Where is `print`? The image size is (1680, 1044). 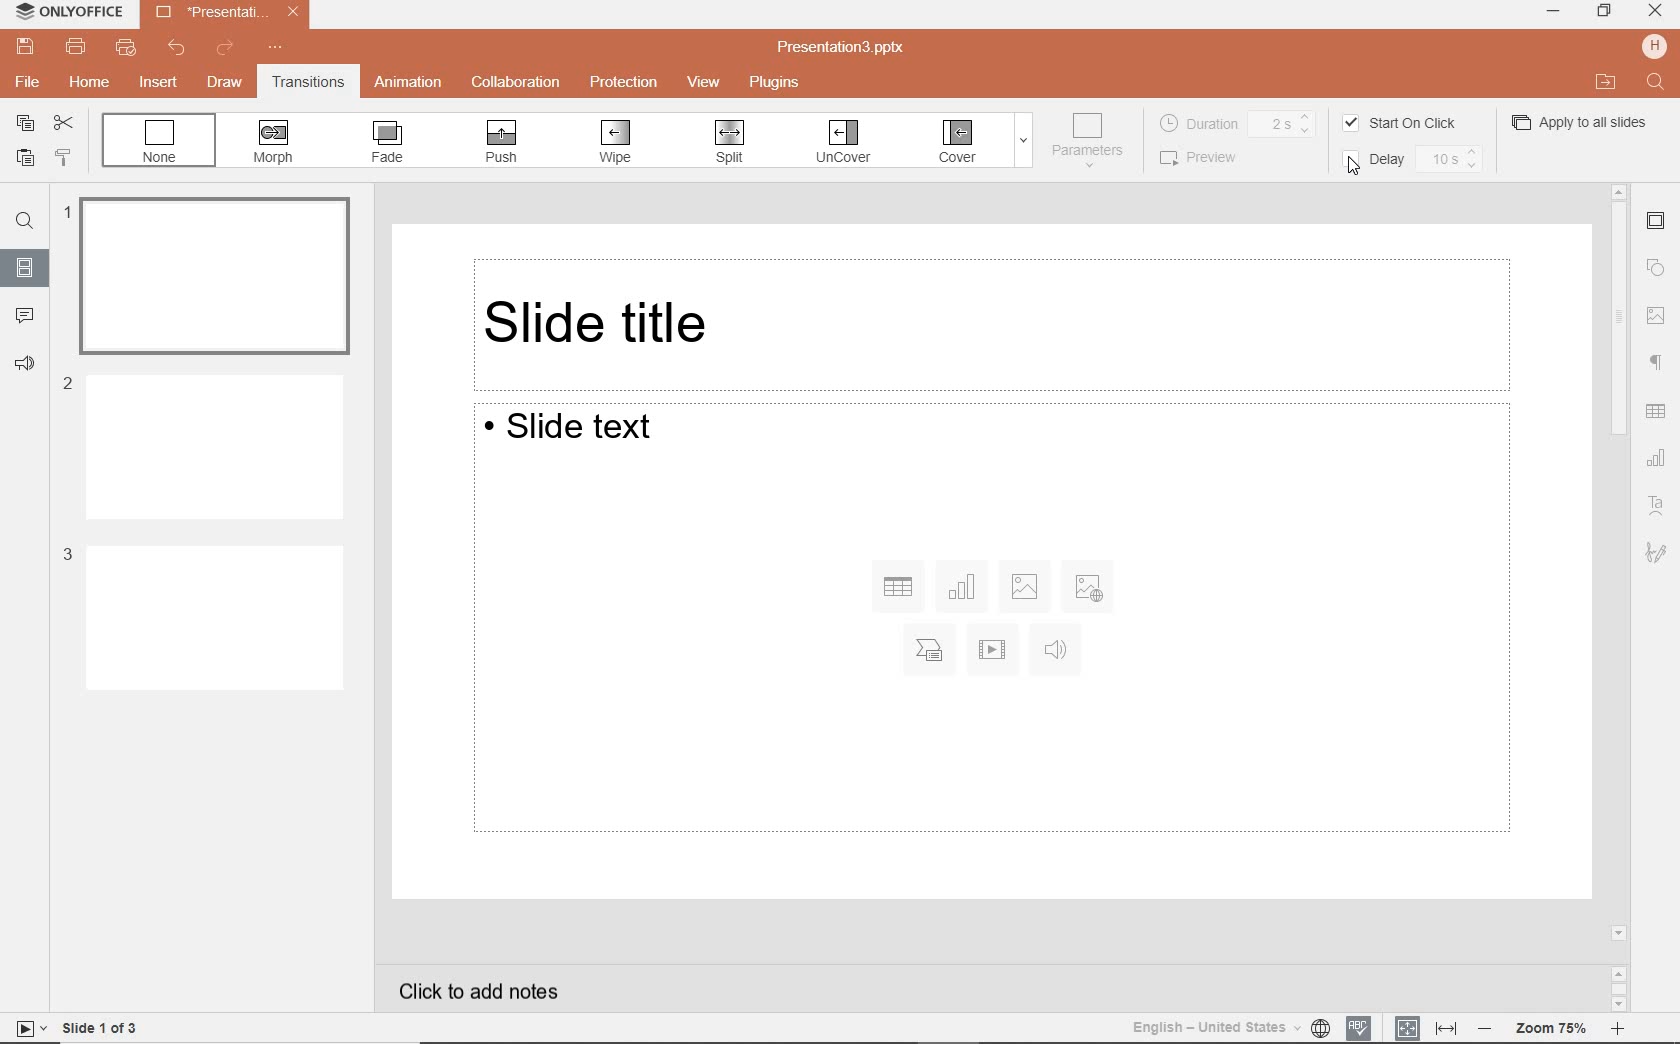 print is located at coordinates (76, 45).